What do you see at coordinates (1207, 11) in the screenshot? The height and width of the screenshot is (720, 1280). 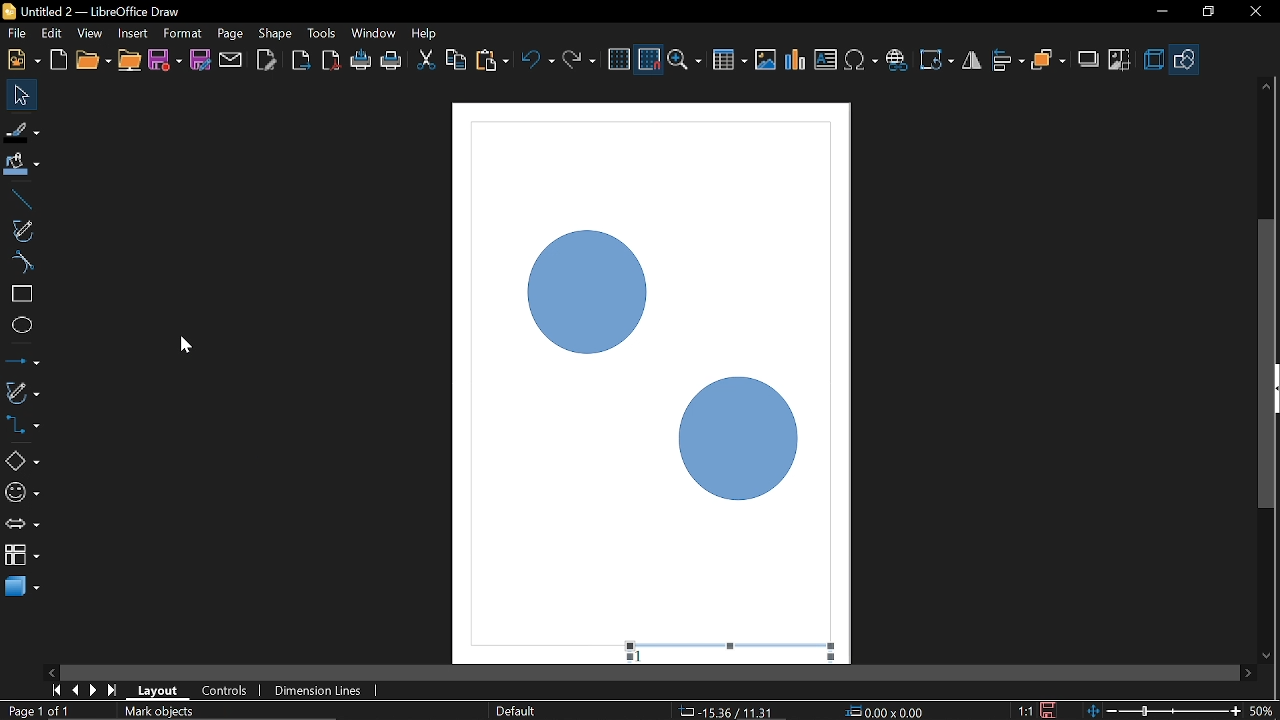 I see `Restore down` at bounding box center [1207, 11].